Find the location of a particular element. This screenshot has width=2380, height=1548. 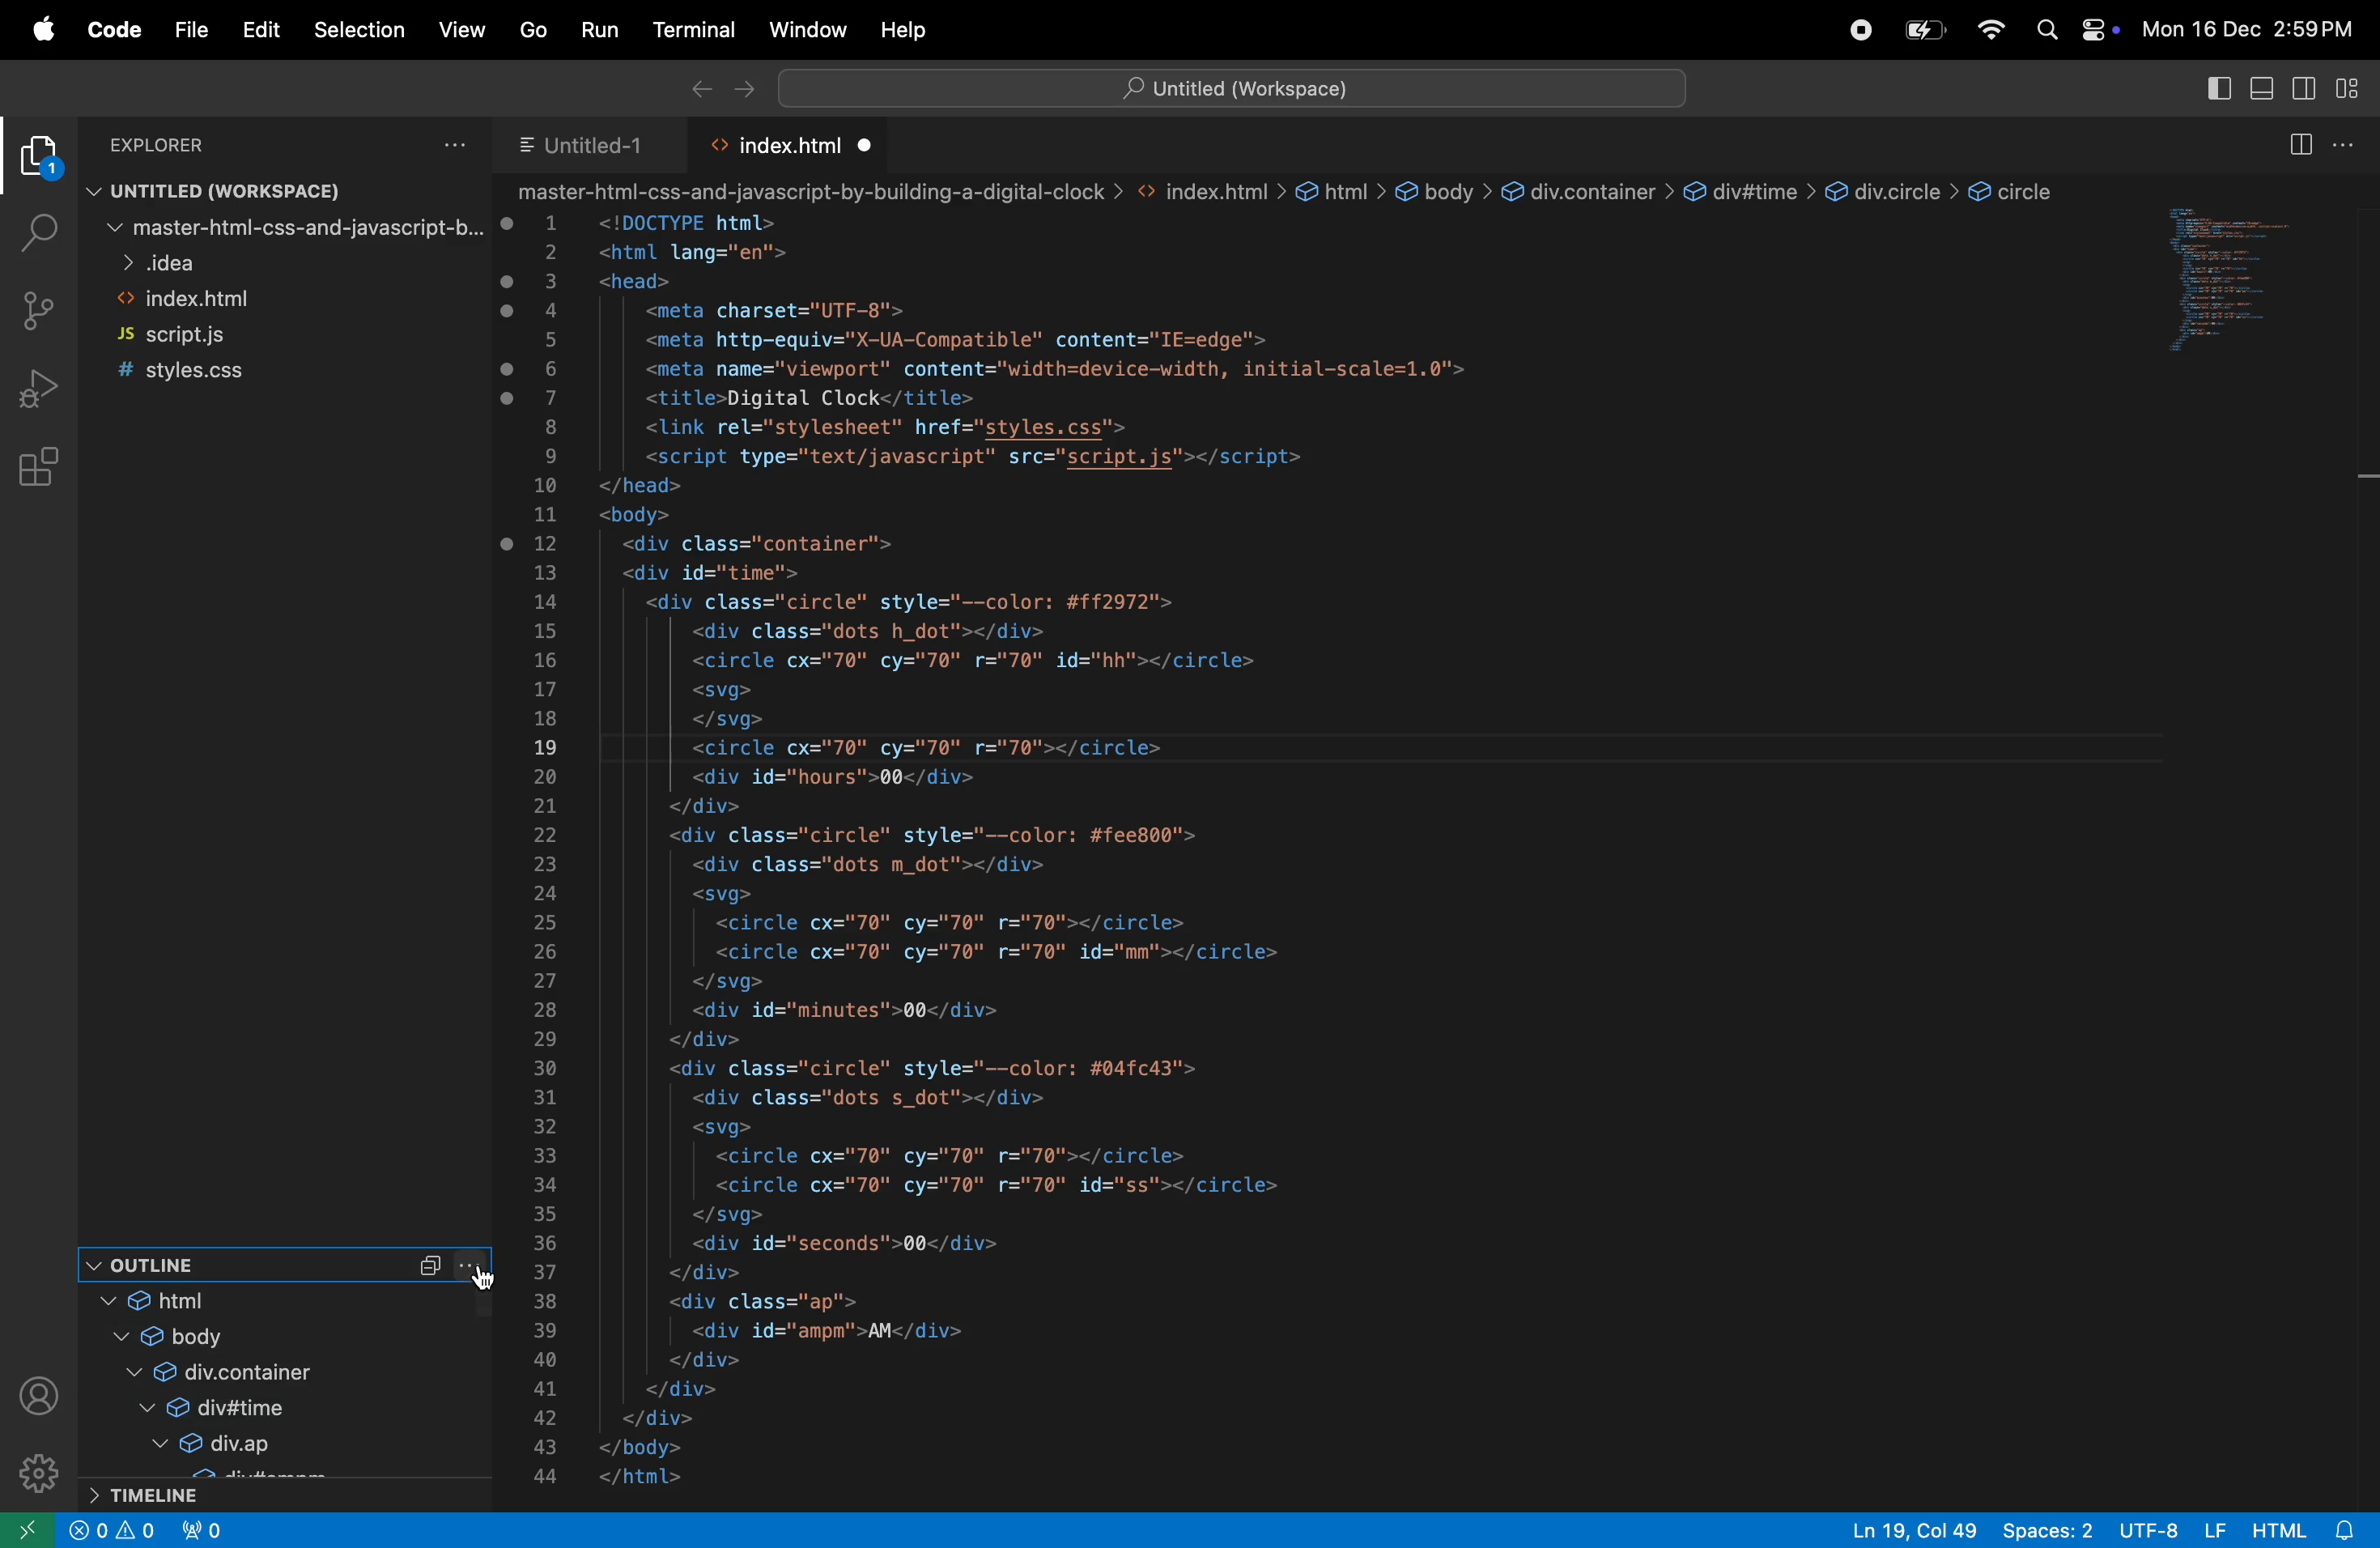

file is located at coordinates (185, 31).